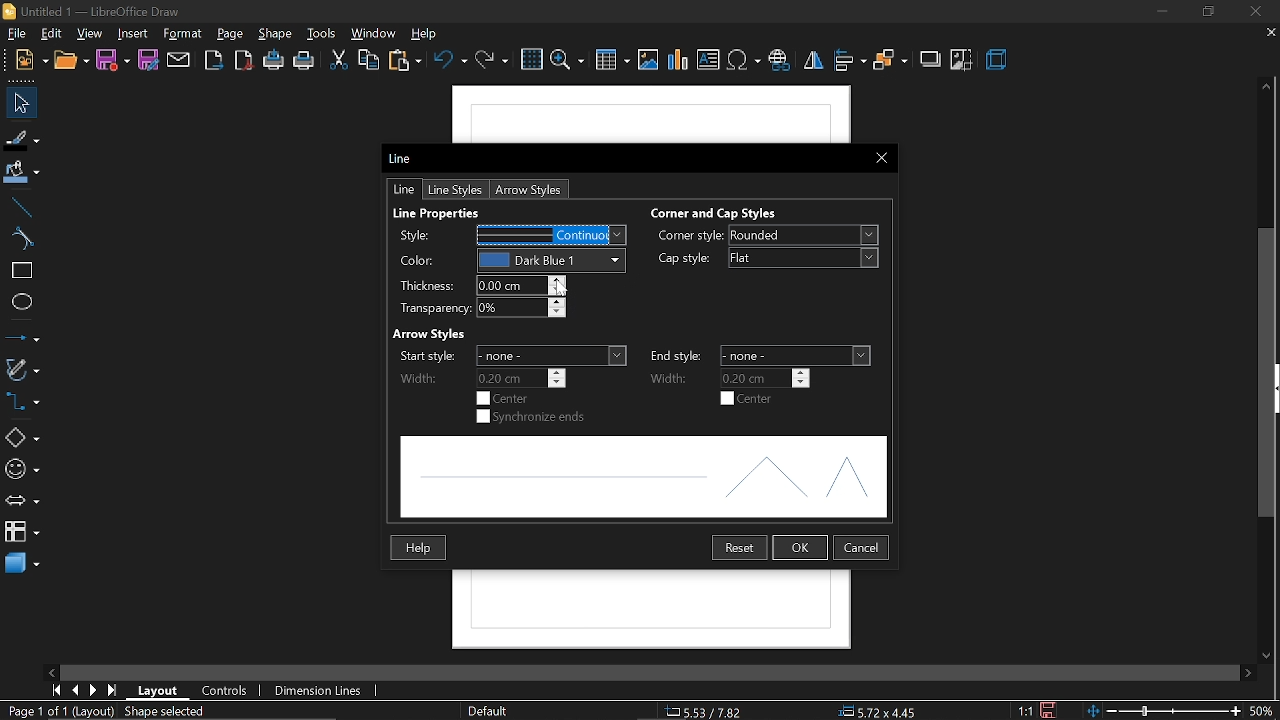 The height and width of the screenshot is (720, 1280). I want to click on ellipse, so click(22, 305).